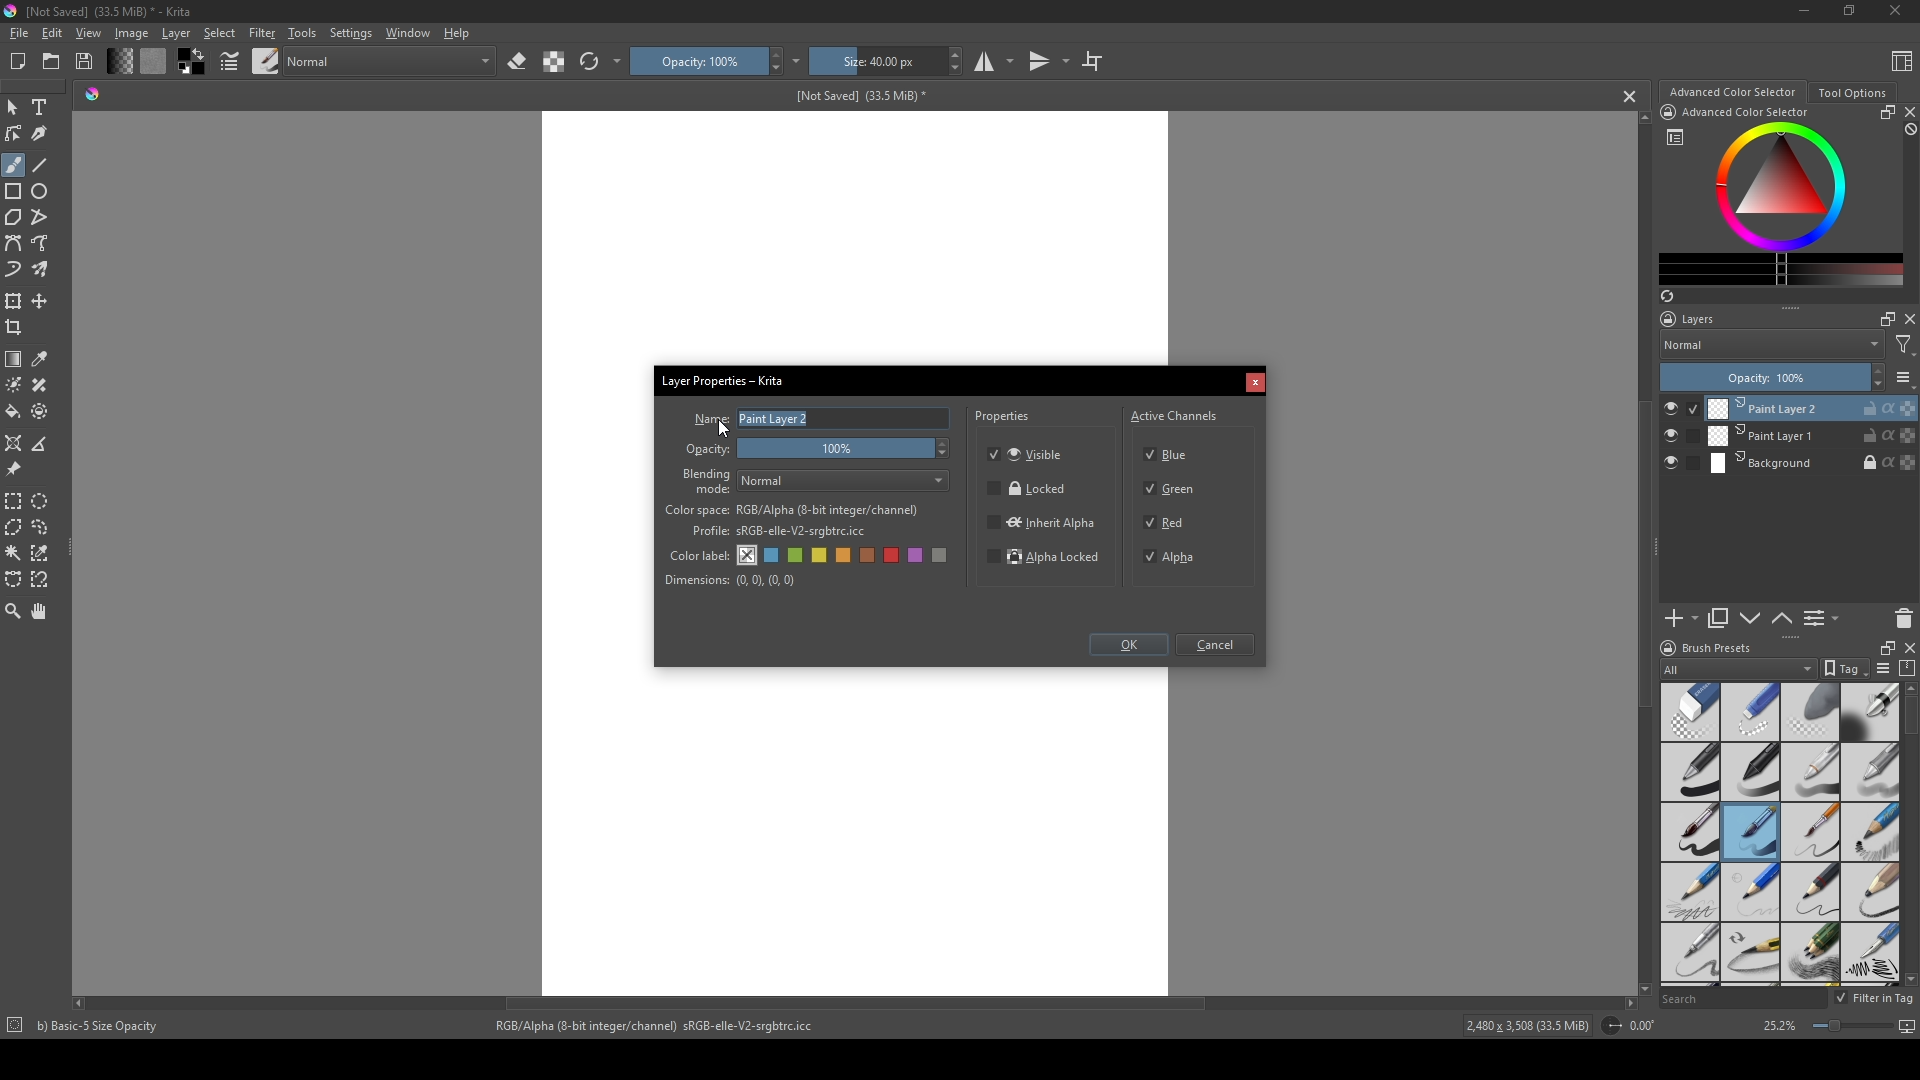 This screenshot has height=1080, width=1920. What do you see at coordinates (1908, 112) in the screenshot?
I see `close` at bounding box center [1908, 112].